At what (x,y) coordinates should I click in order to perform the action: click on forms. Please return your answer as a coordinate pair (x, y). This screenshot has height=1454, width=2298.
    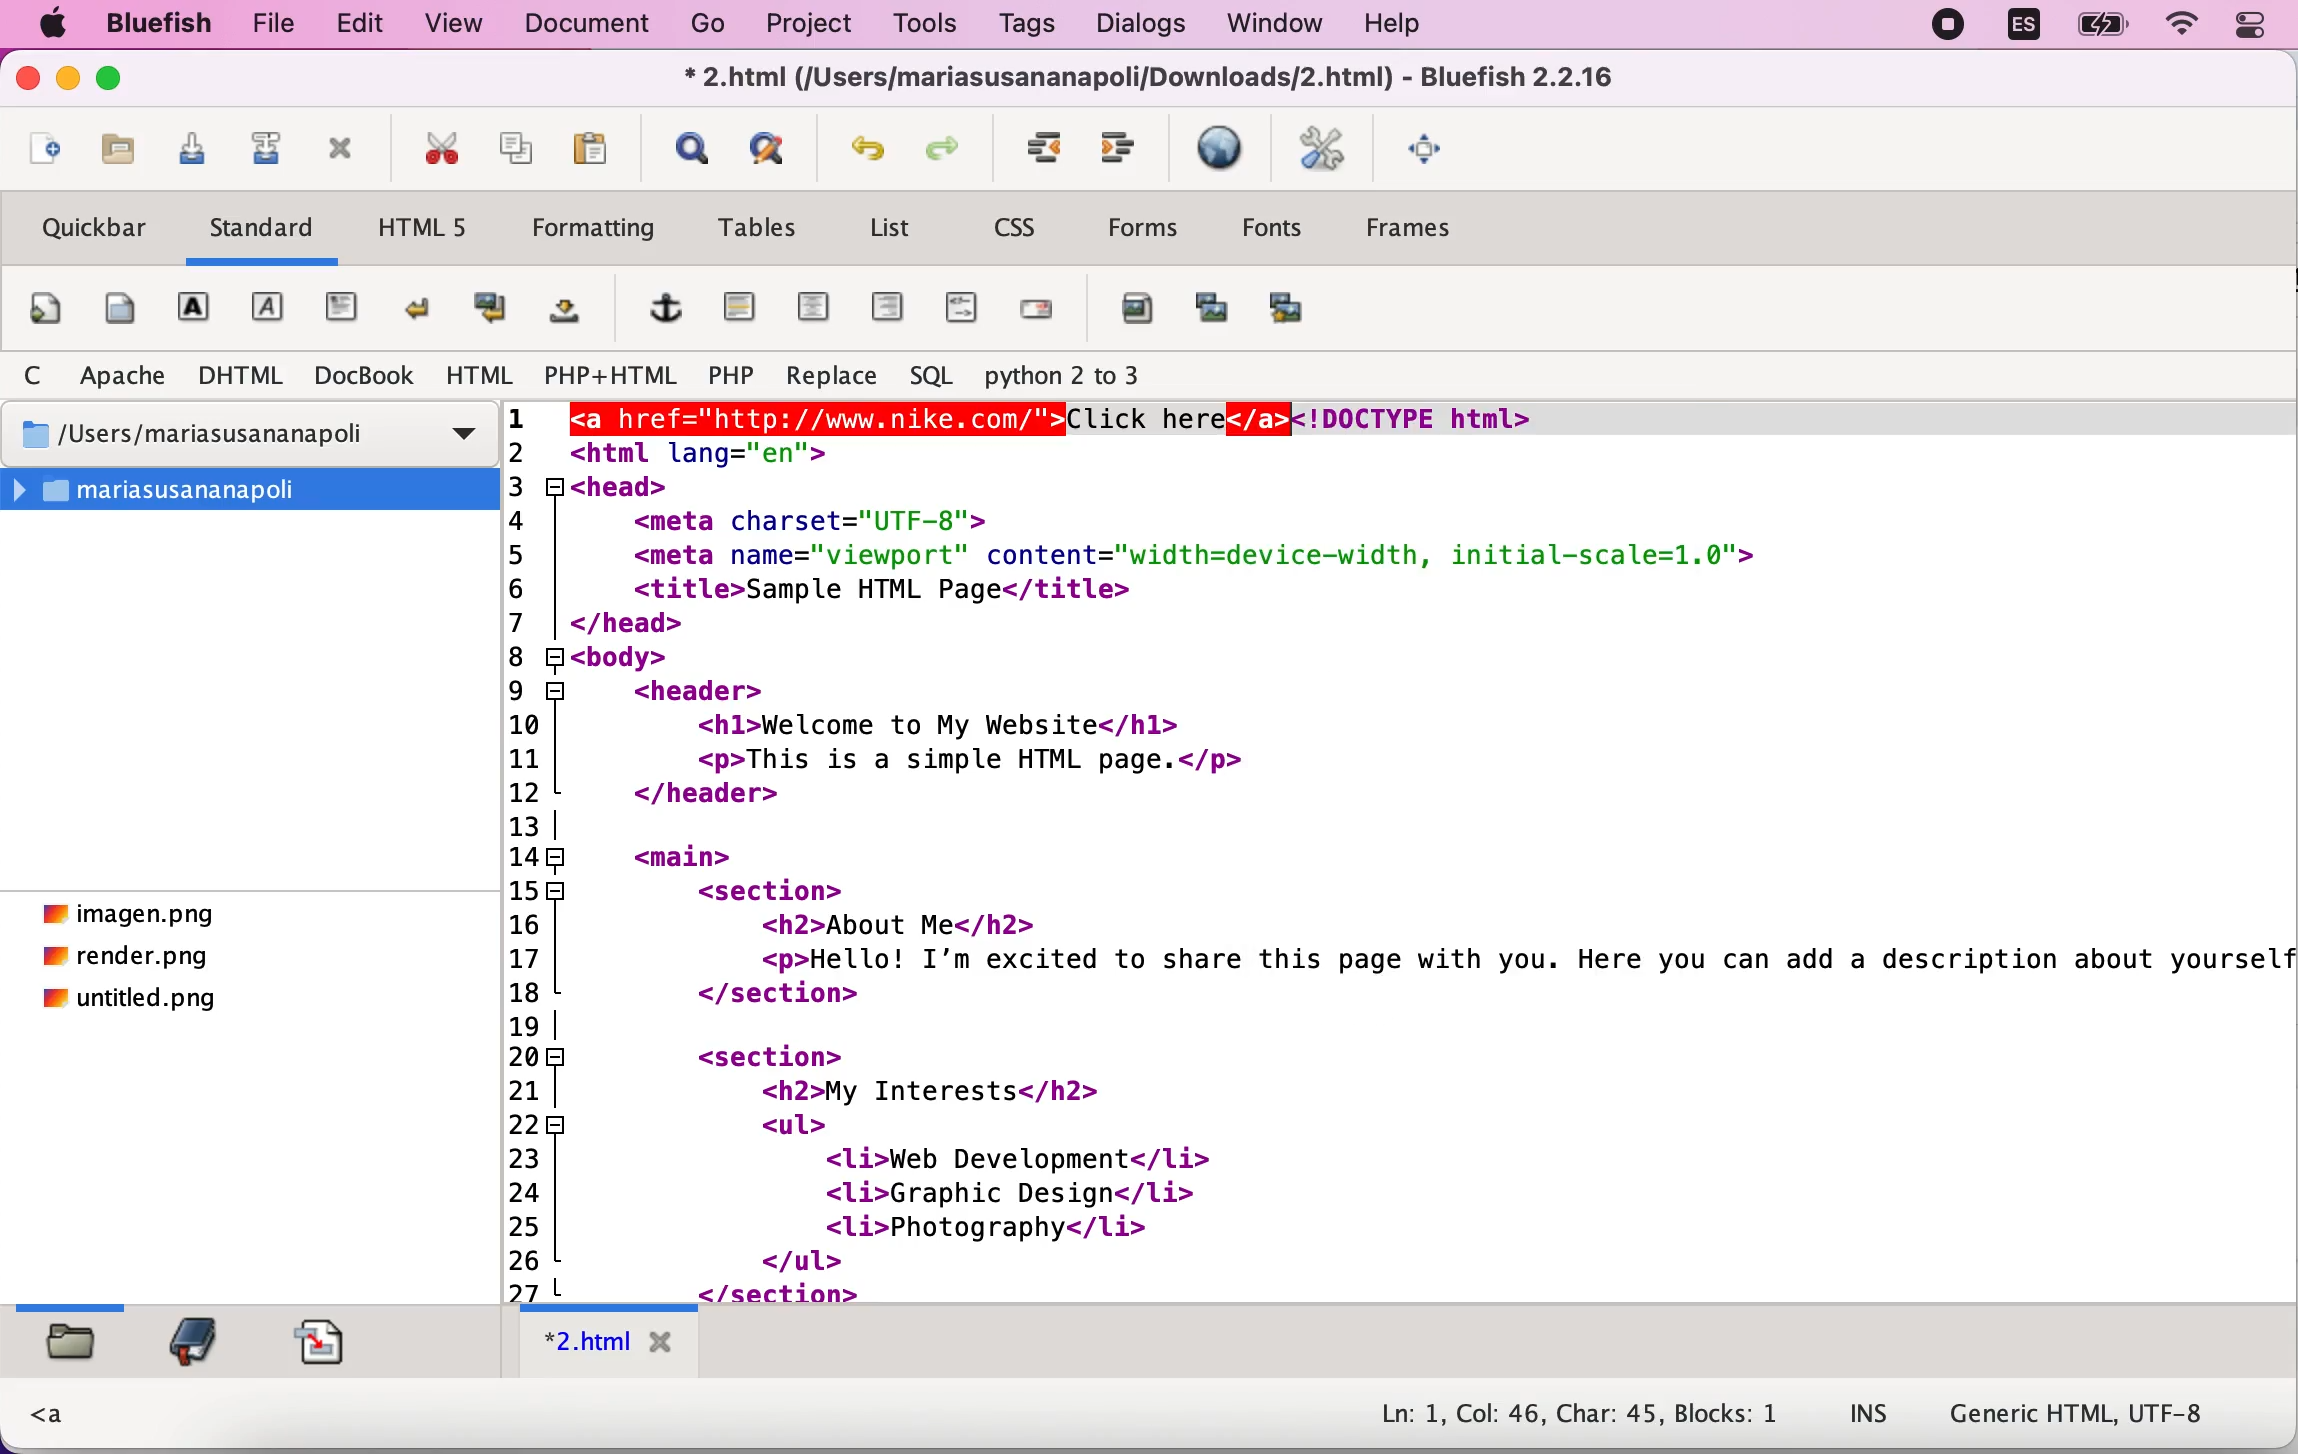
    Looking at the image, I should click on (1149, 227).